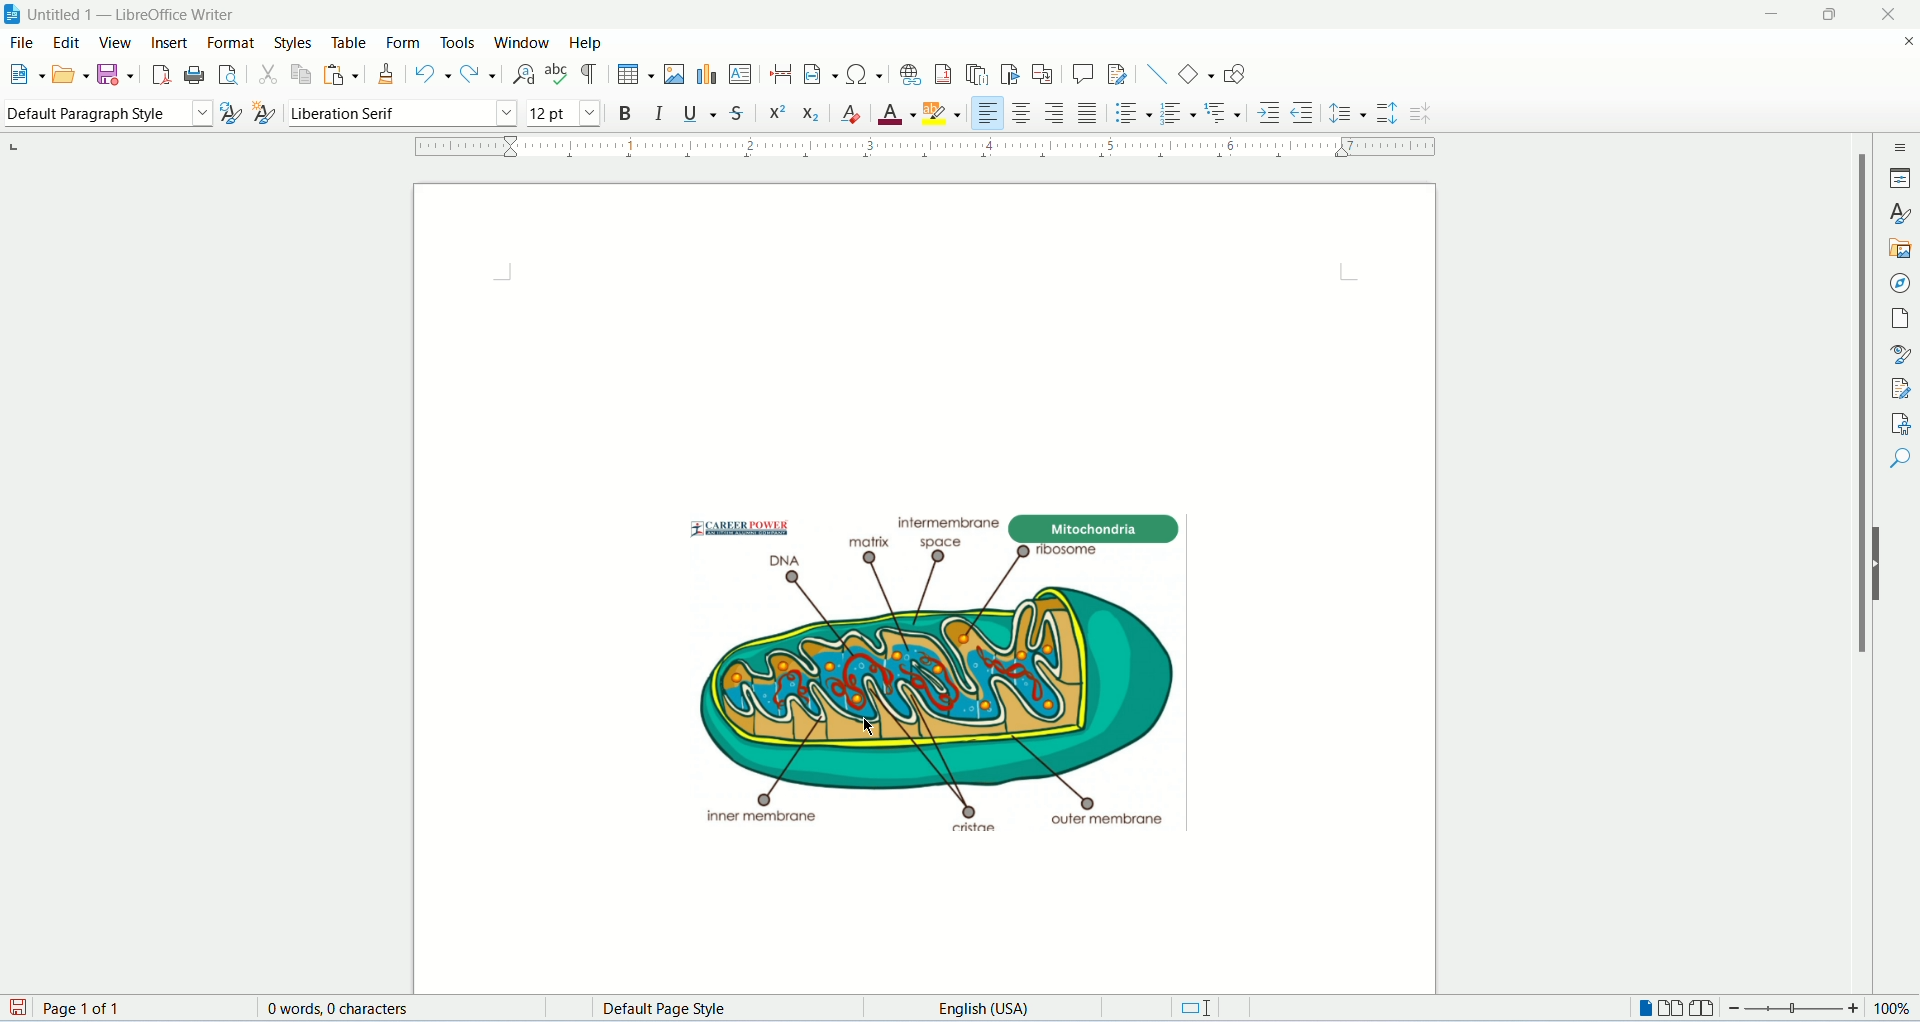 The image size is (1920, 1022). I want to click on application icon, so click(13, 13).